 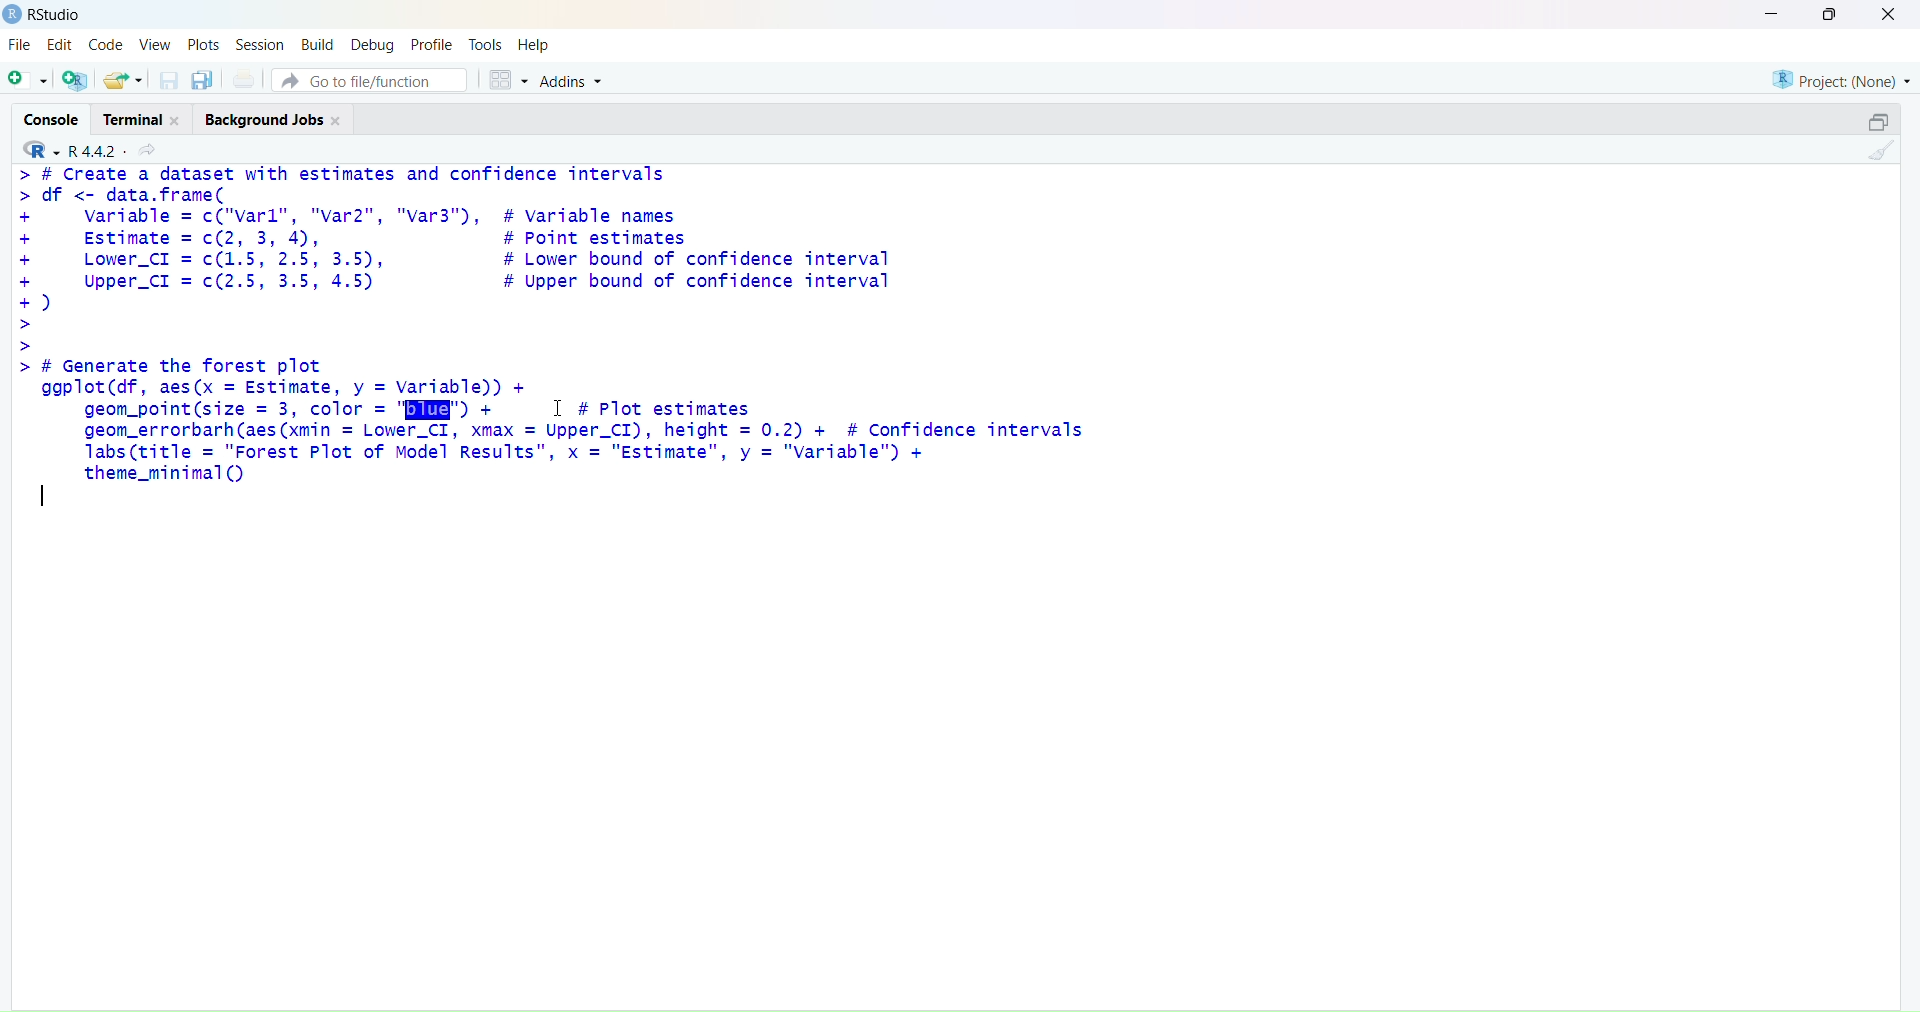 I want to click on Session, so click(x=258, y=44).